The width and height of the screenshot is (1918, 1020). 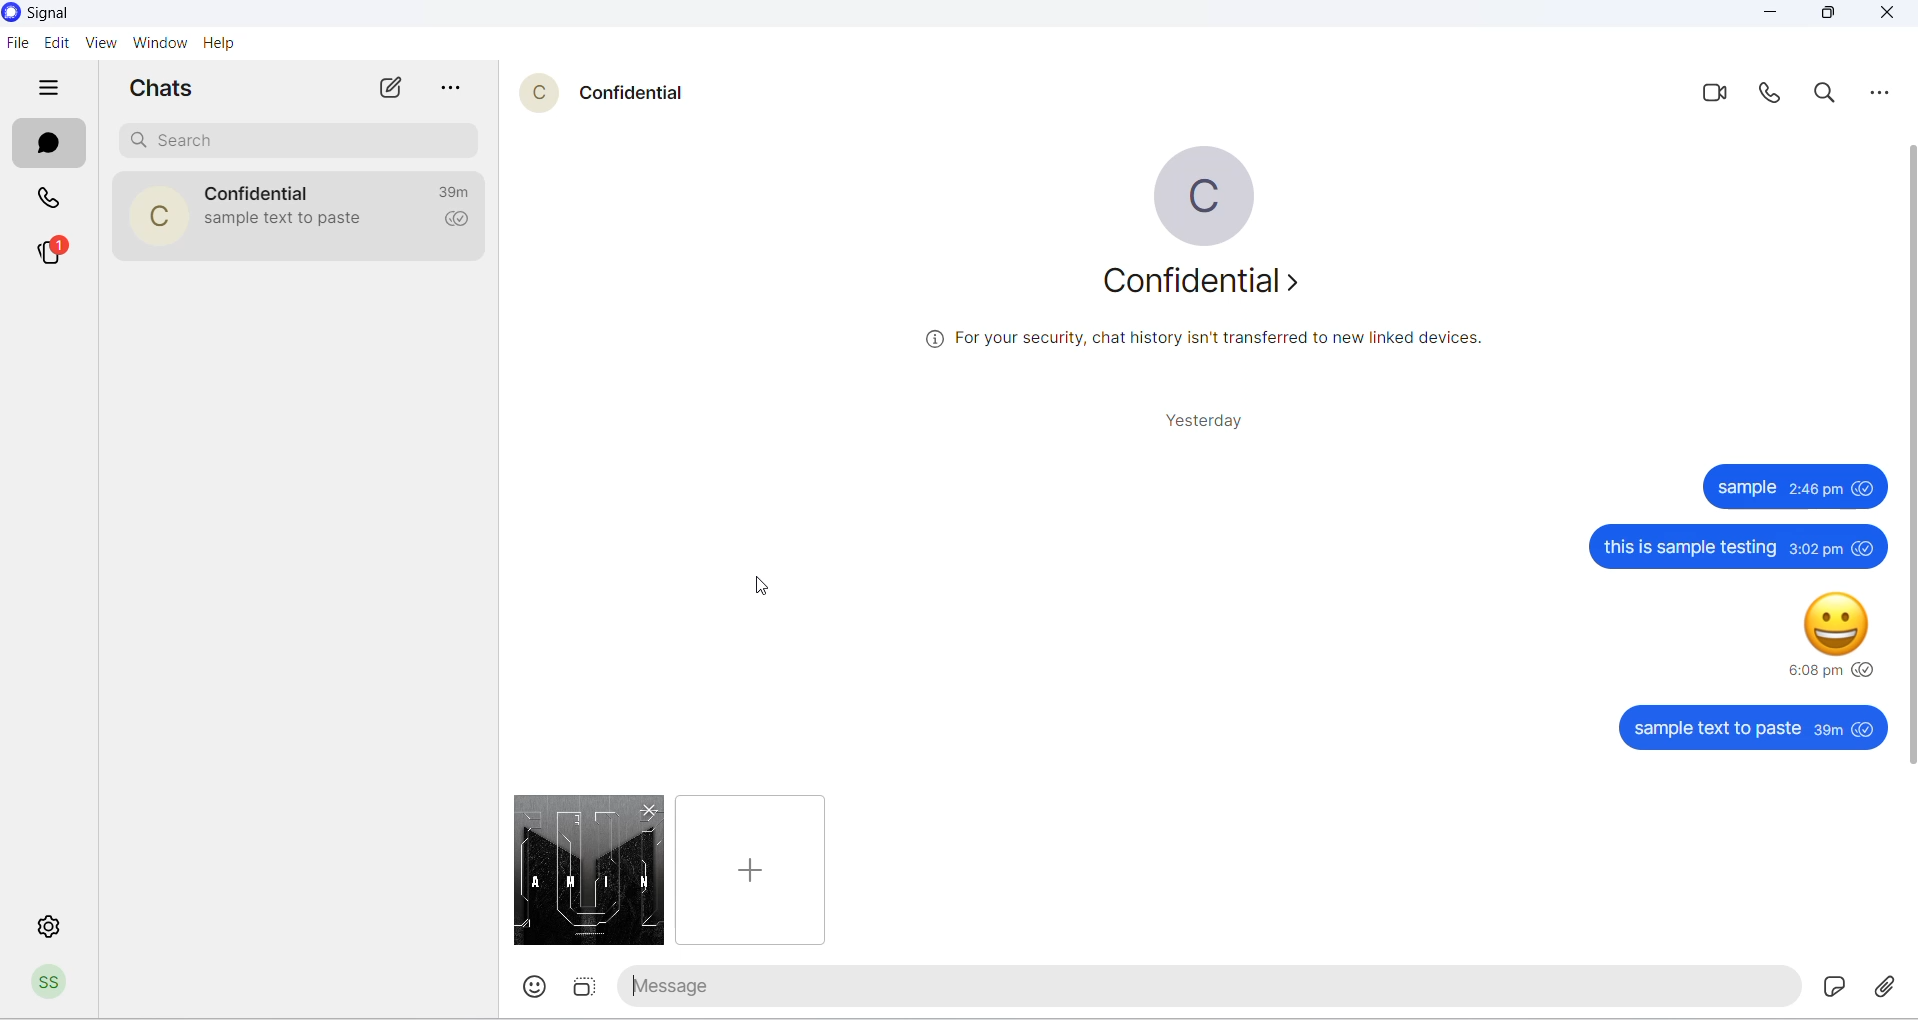 I want to click on Sticker, so click(x=1830, y=984).